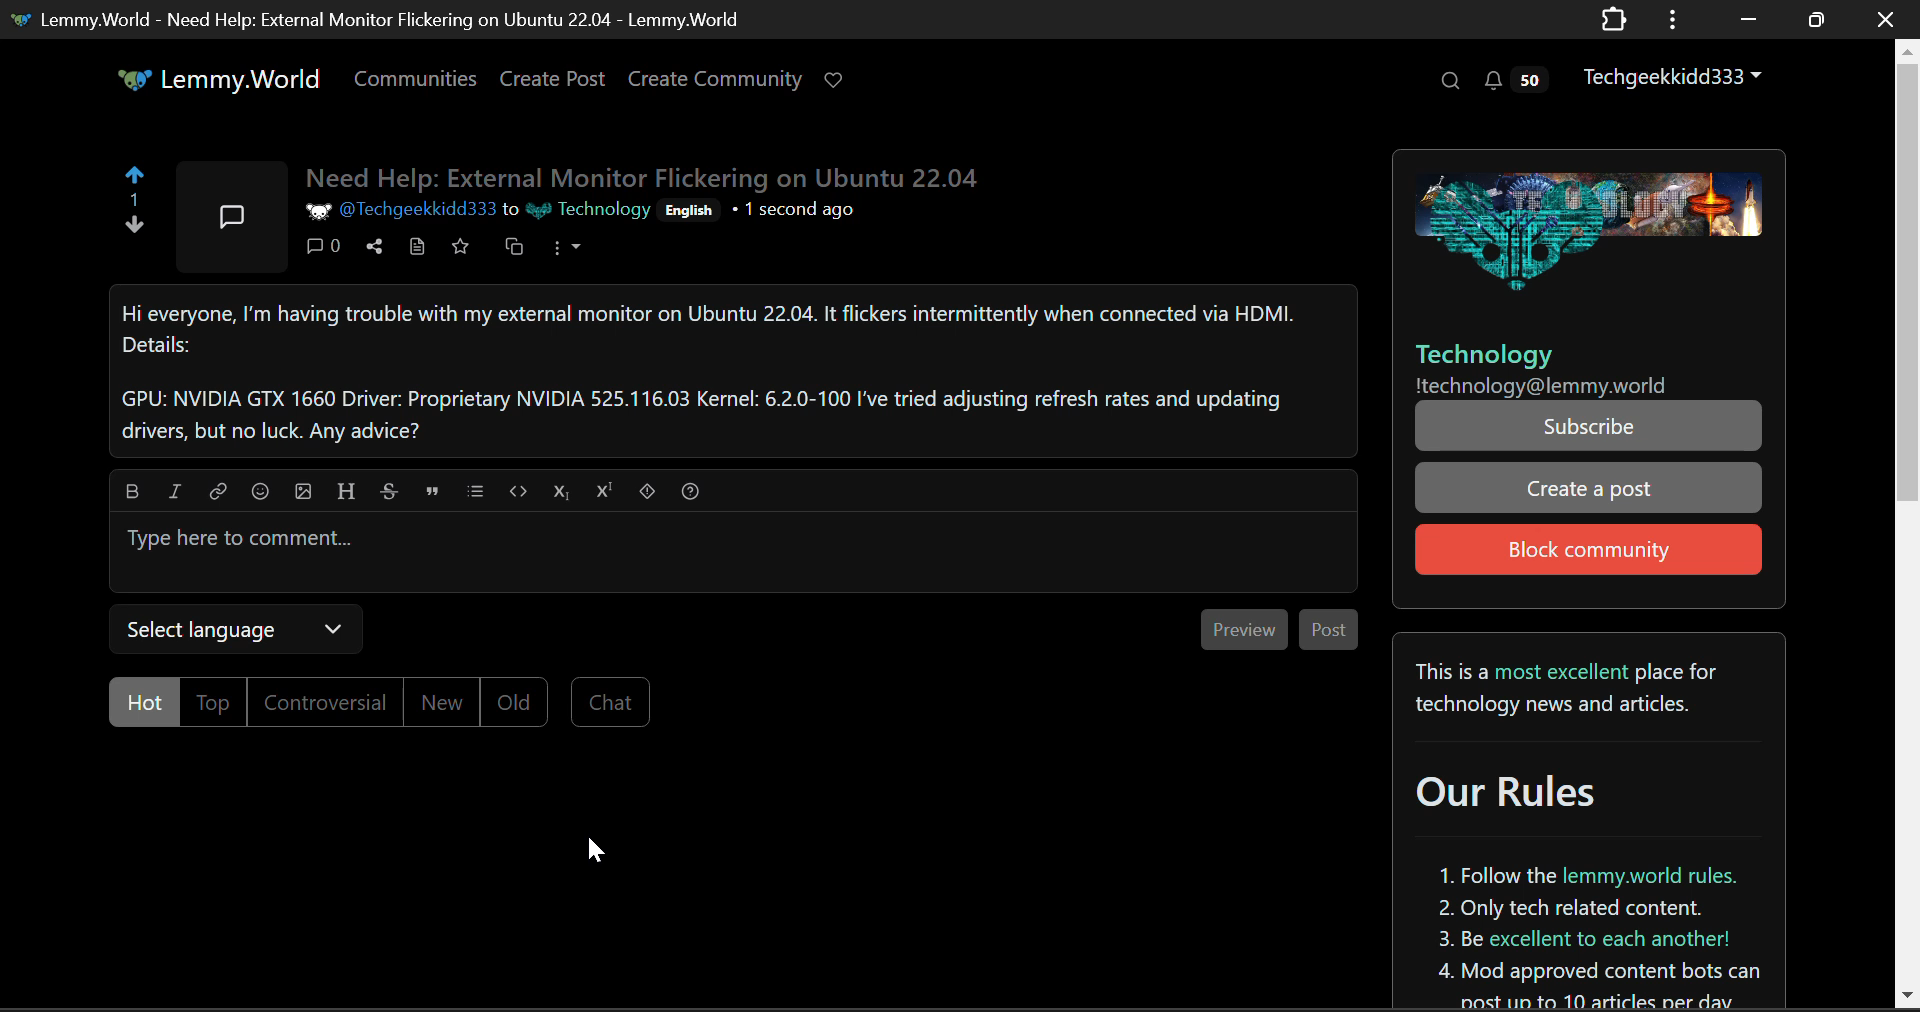 Image resolution: width=1920 pixels, height=1012 pixels. Describe the element at coordinates (398, 211) in the screenshot. I see `@Techgeekkidd333` at that location.